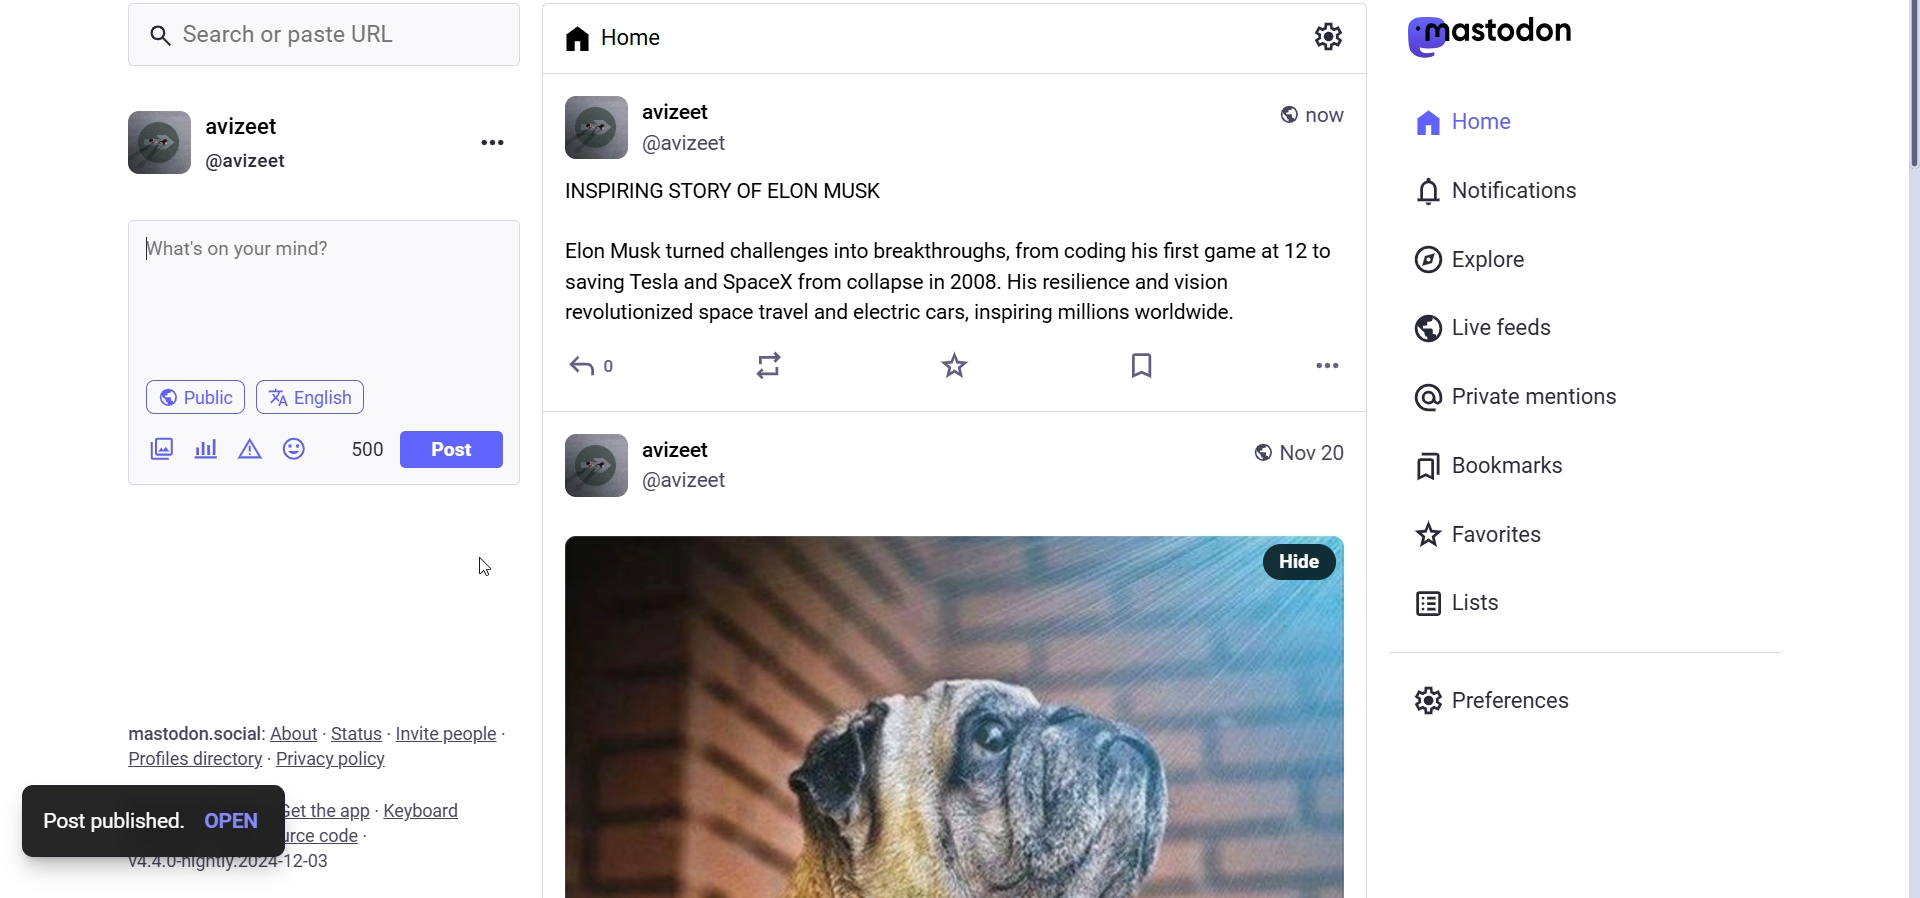  What do you see at coordinates (456, 449) in the screenshot?
I see `post` at bounding box center [456, 449].